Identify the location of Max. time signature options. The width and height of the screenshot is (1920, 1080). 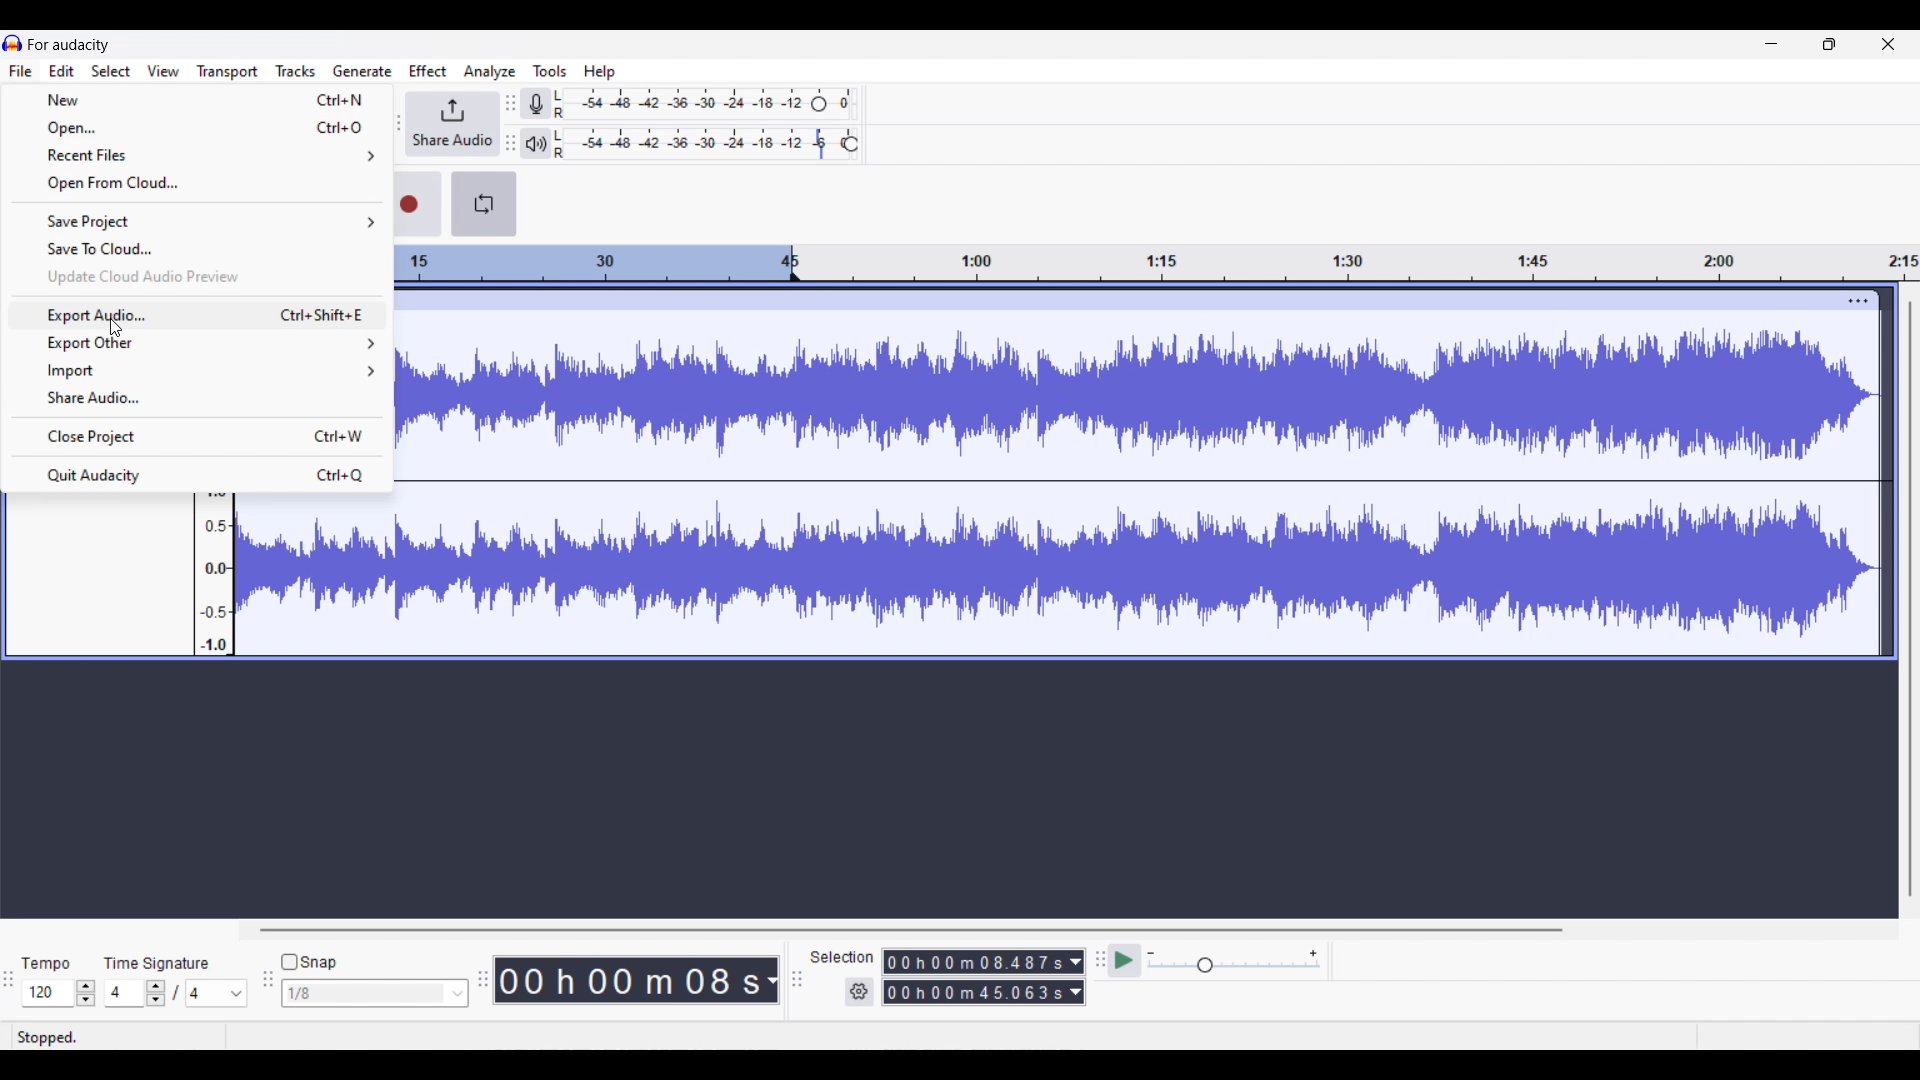
(218, 993).